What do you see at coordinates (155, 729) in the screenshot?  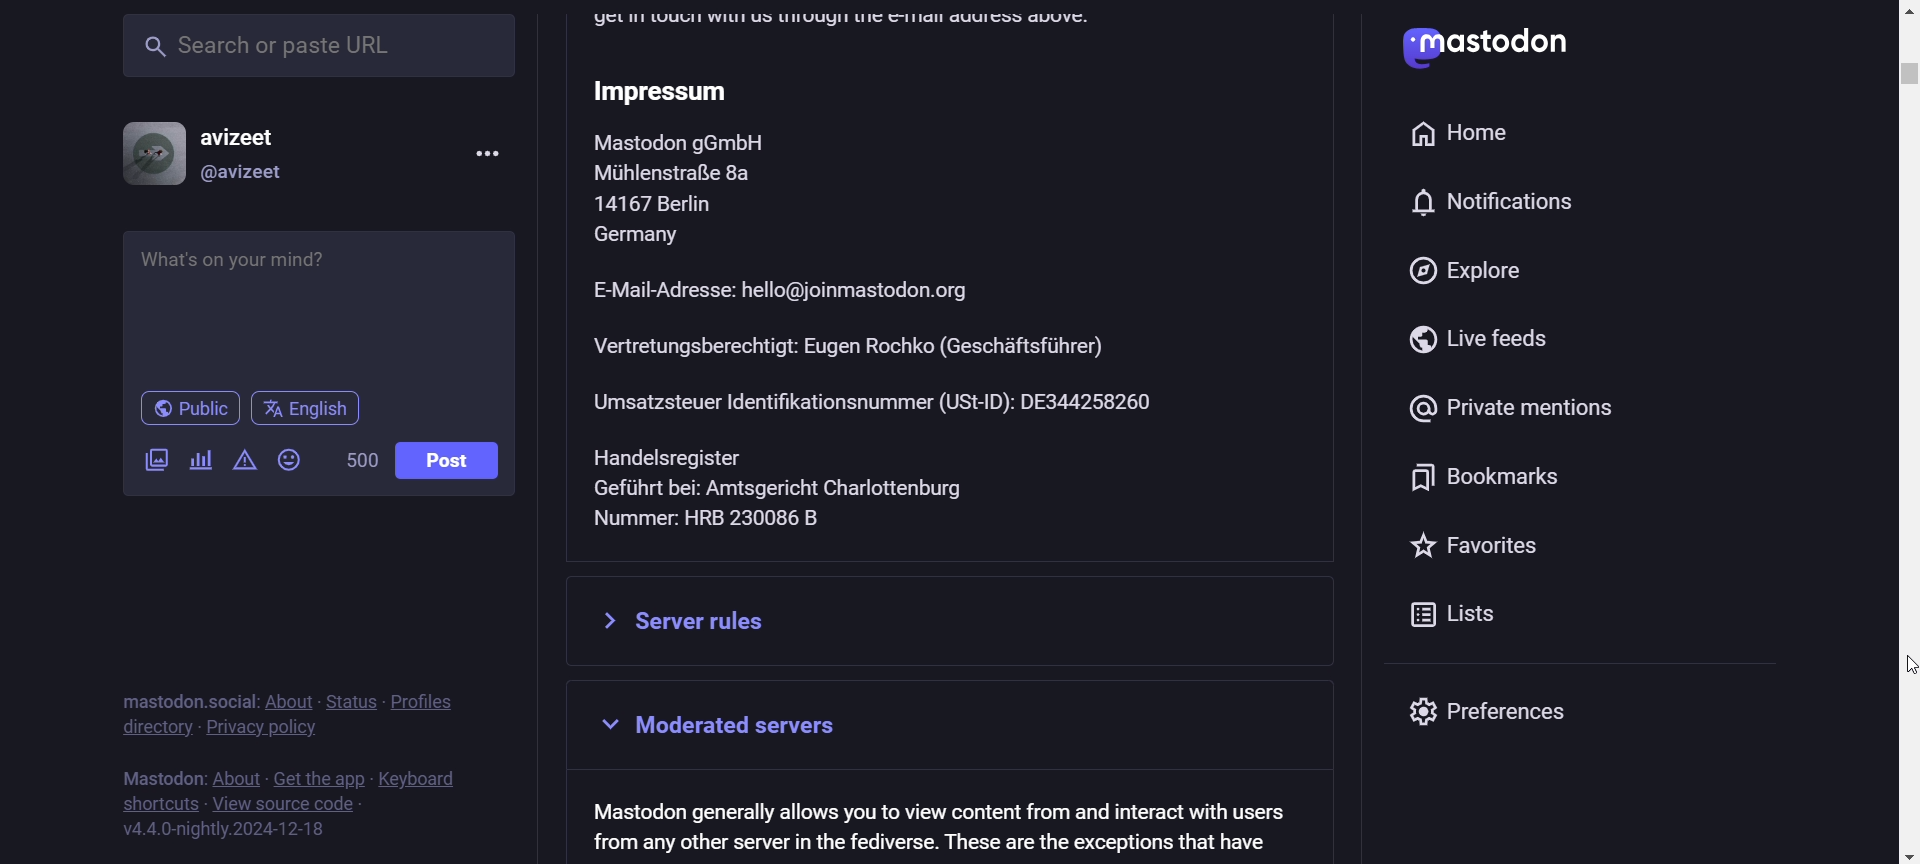 I see `directory` at bounding box center [155, 729].